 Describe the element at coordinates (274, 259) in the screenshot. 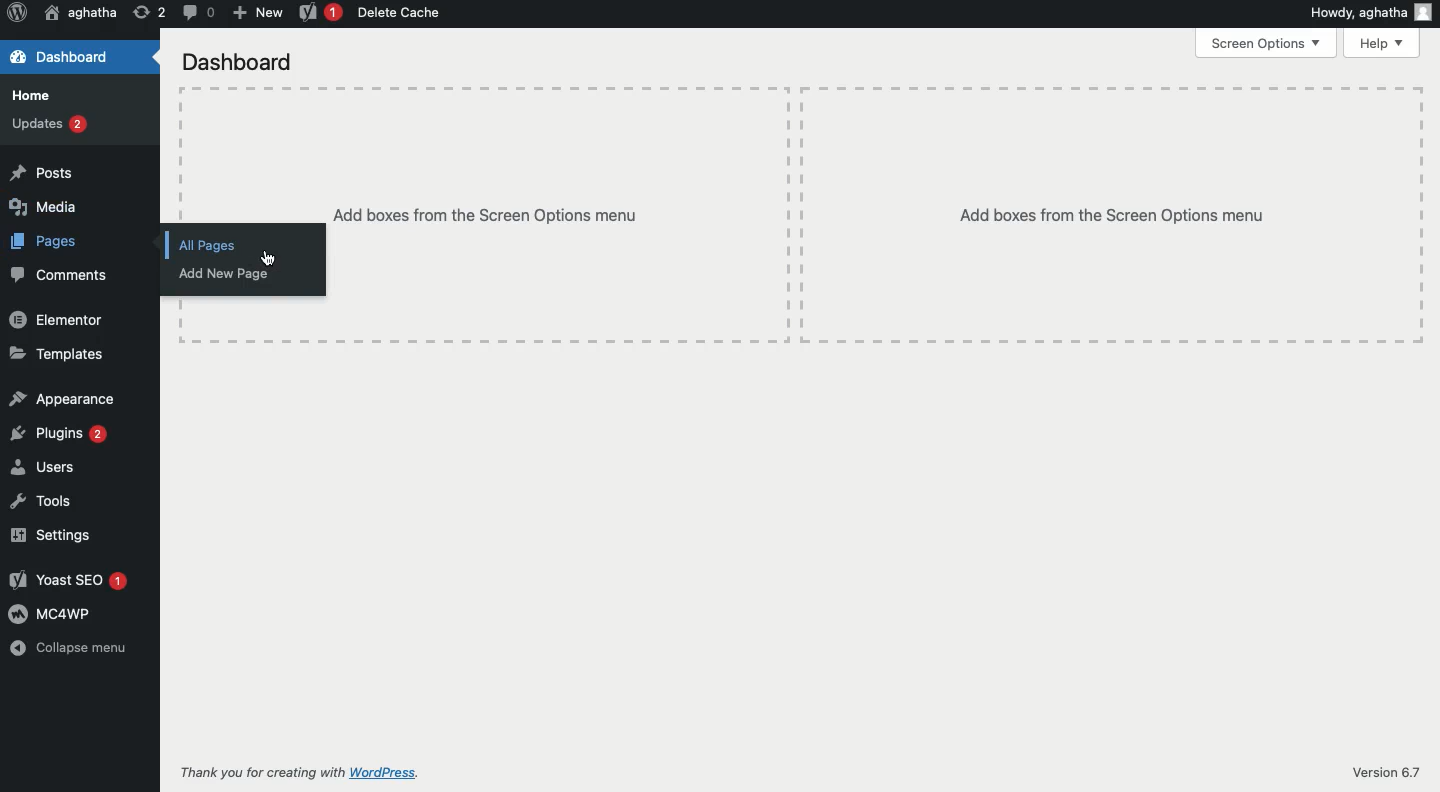

I see `cursor` at that location.